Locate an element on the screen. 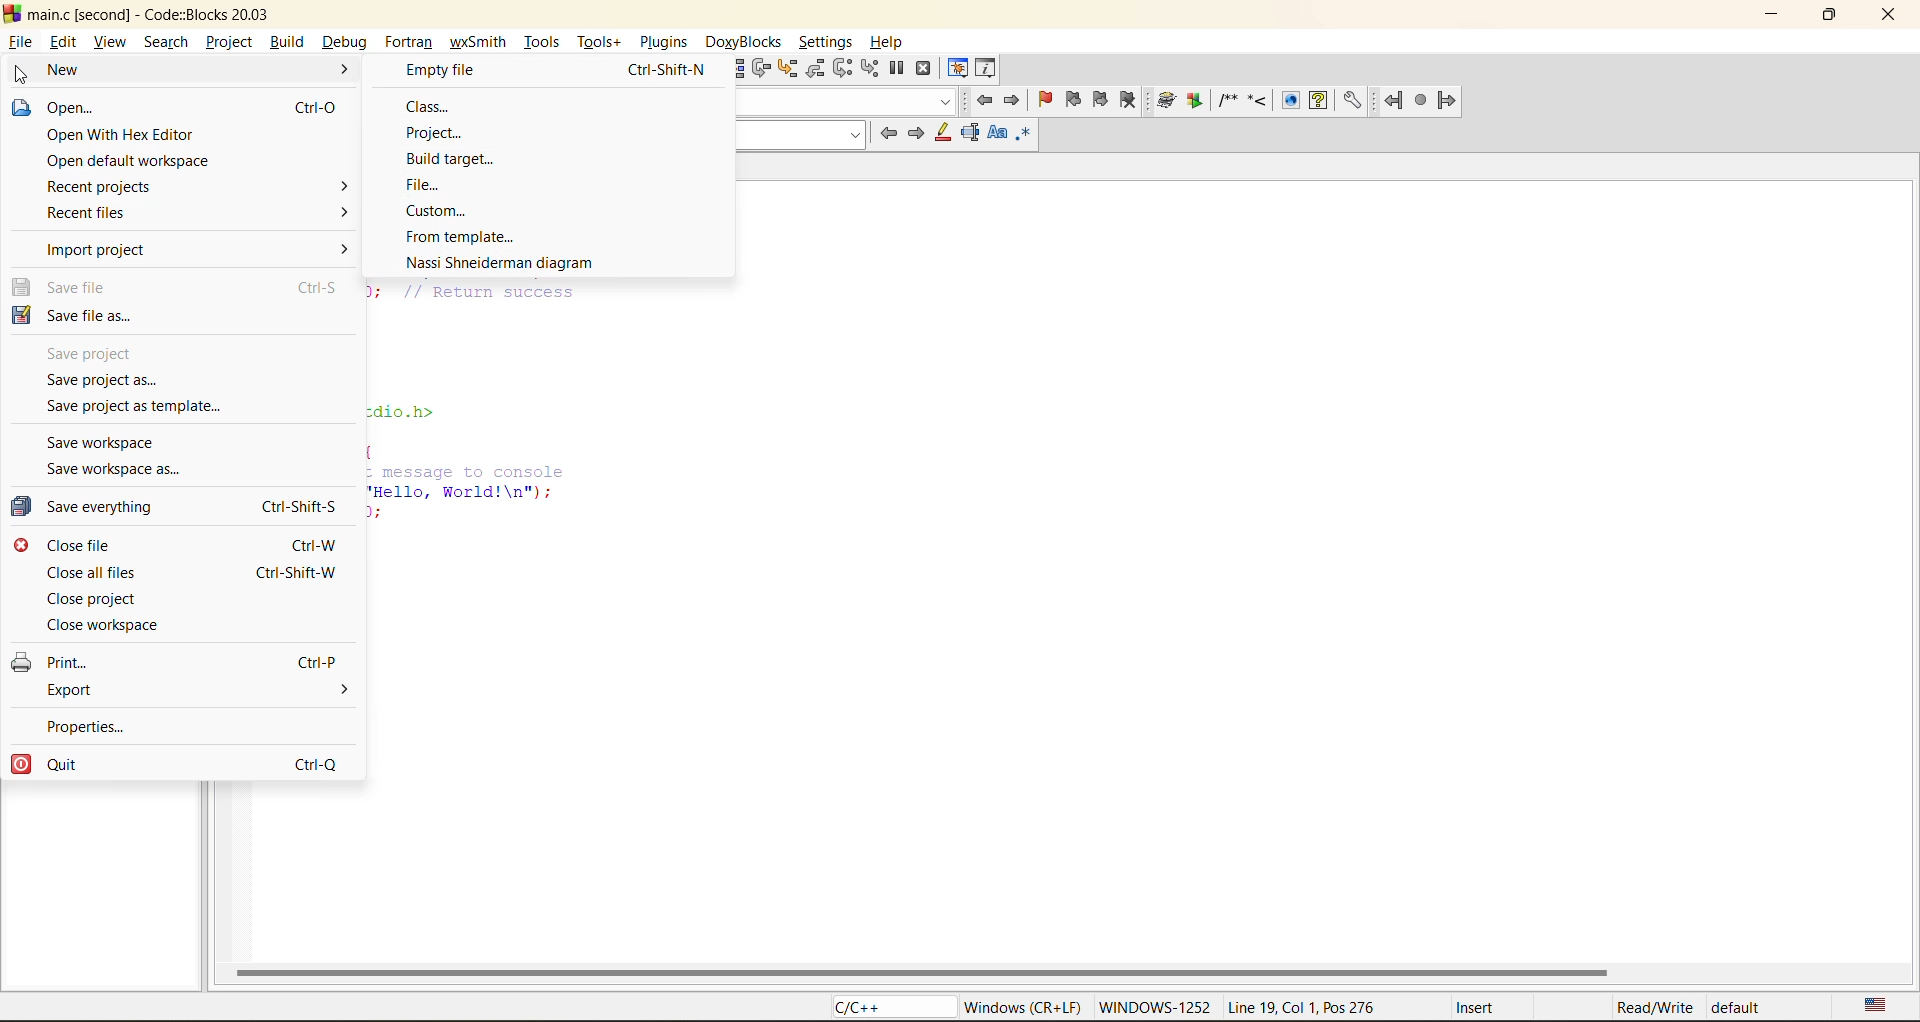  properties is located at coordinates (88, 724).